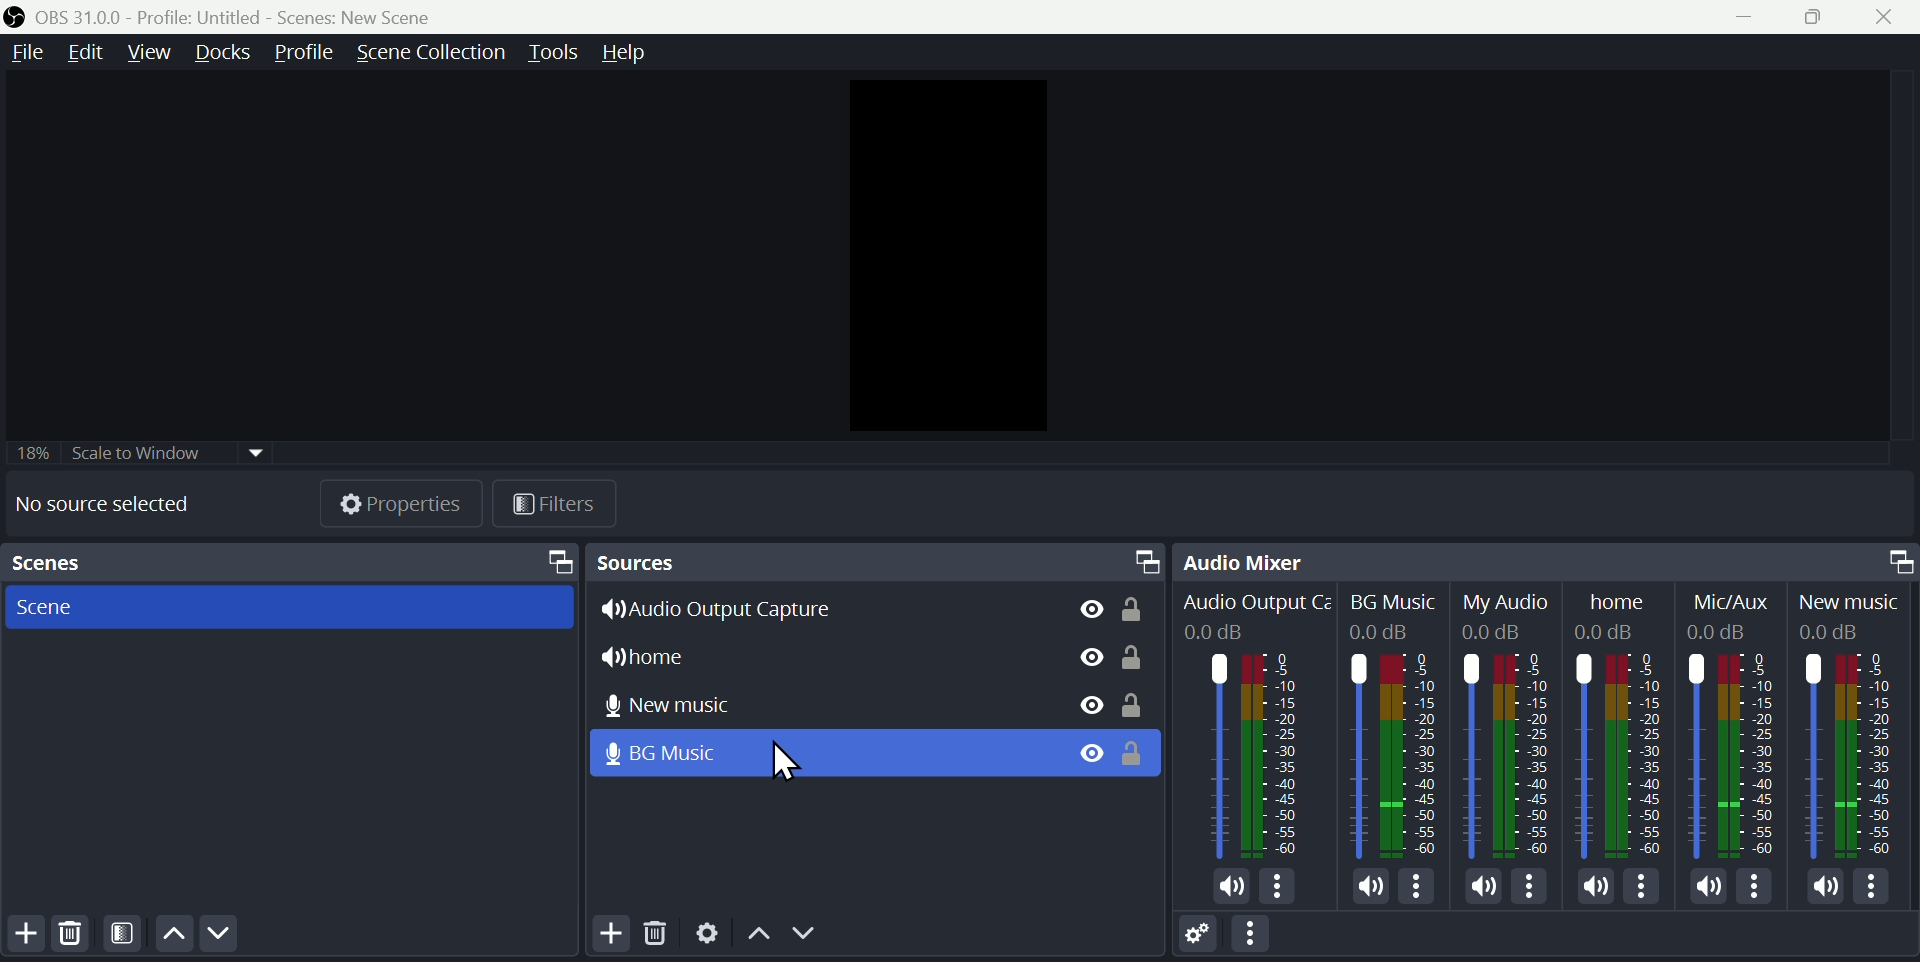 The image size is (1920, 962). What do you see at coordinates (257, 15) in the screenshot?
I see `OBS 30.0 .0 profile untitled scenes new scenes` at bounding box center [257, 15].